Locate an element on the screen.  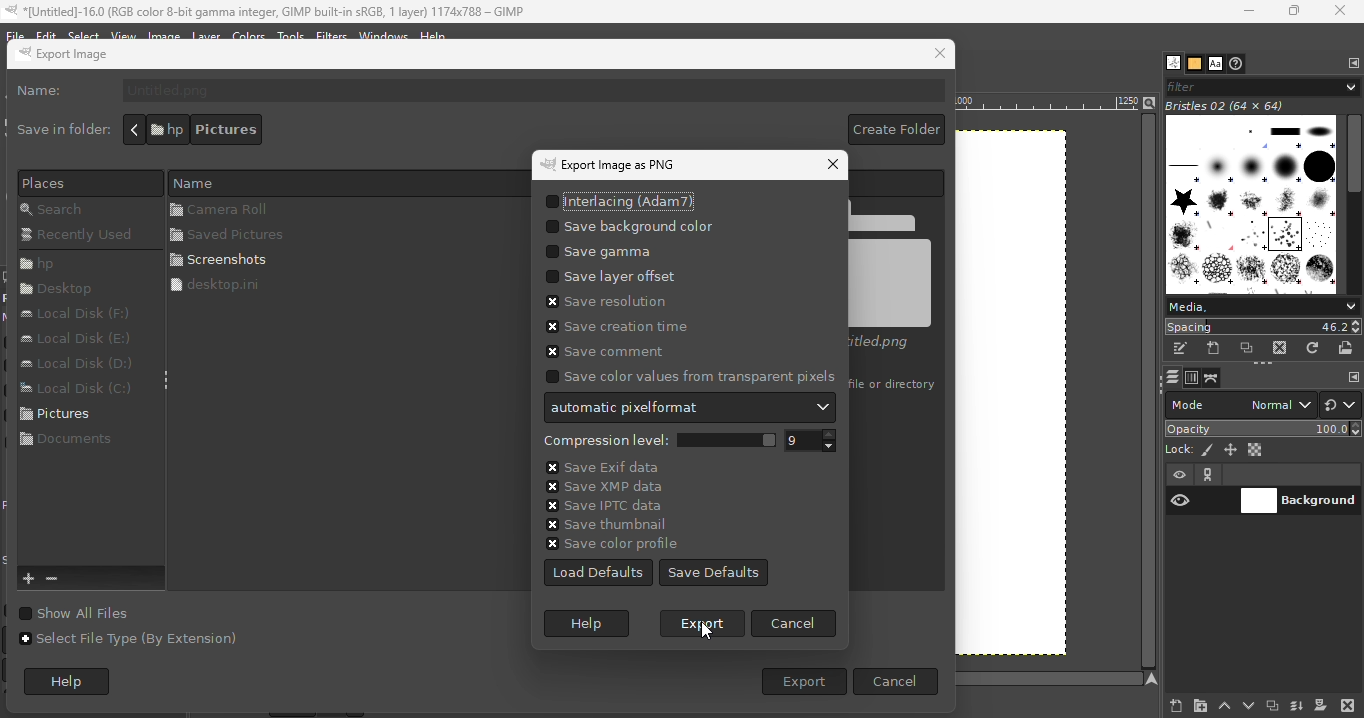
*[Untitled]-16.0 (RGB color 8-bit gamma integer, GIMP built-in sRGB, 1 layer) 1174x788 - GIMP is located at coordinates (267, 11).